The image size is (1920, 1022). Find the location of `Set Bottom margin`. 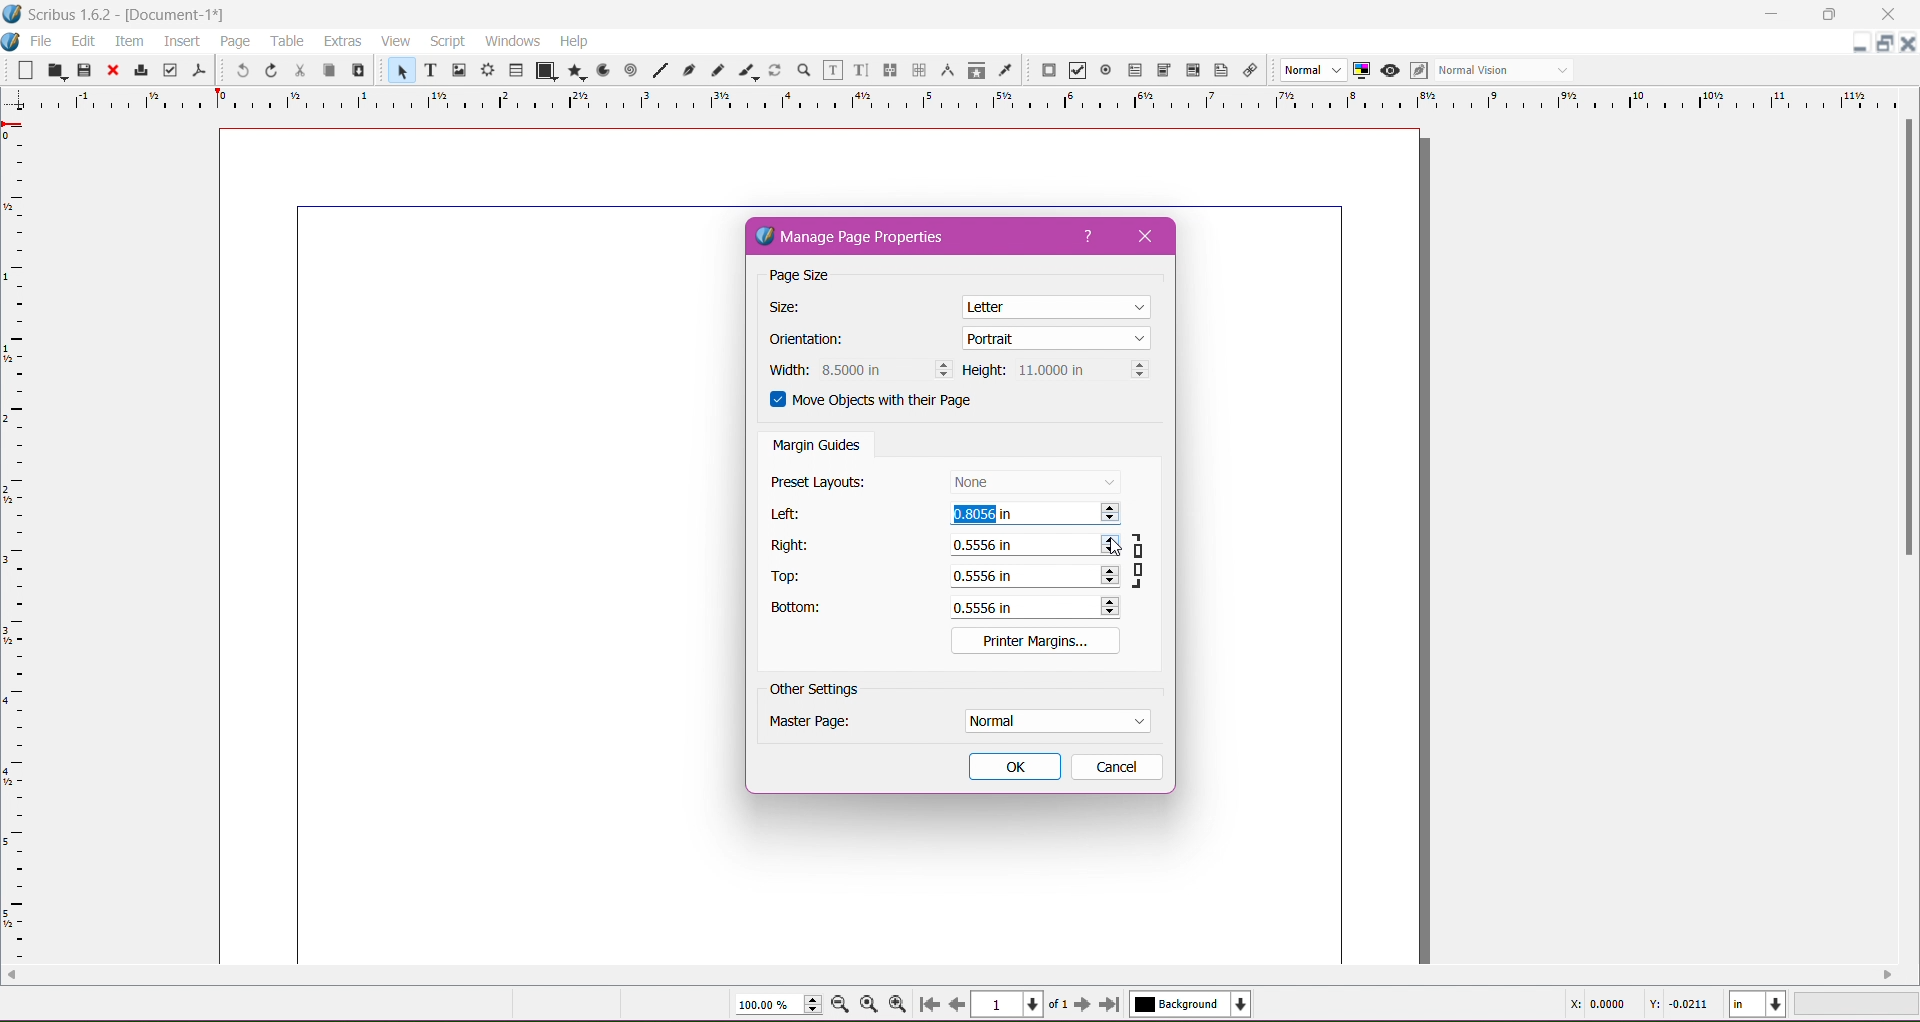

Set Bottom margin is located at coordinates (1037, 607).